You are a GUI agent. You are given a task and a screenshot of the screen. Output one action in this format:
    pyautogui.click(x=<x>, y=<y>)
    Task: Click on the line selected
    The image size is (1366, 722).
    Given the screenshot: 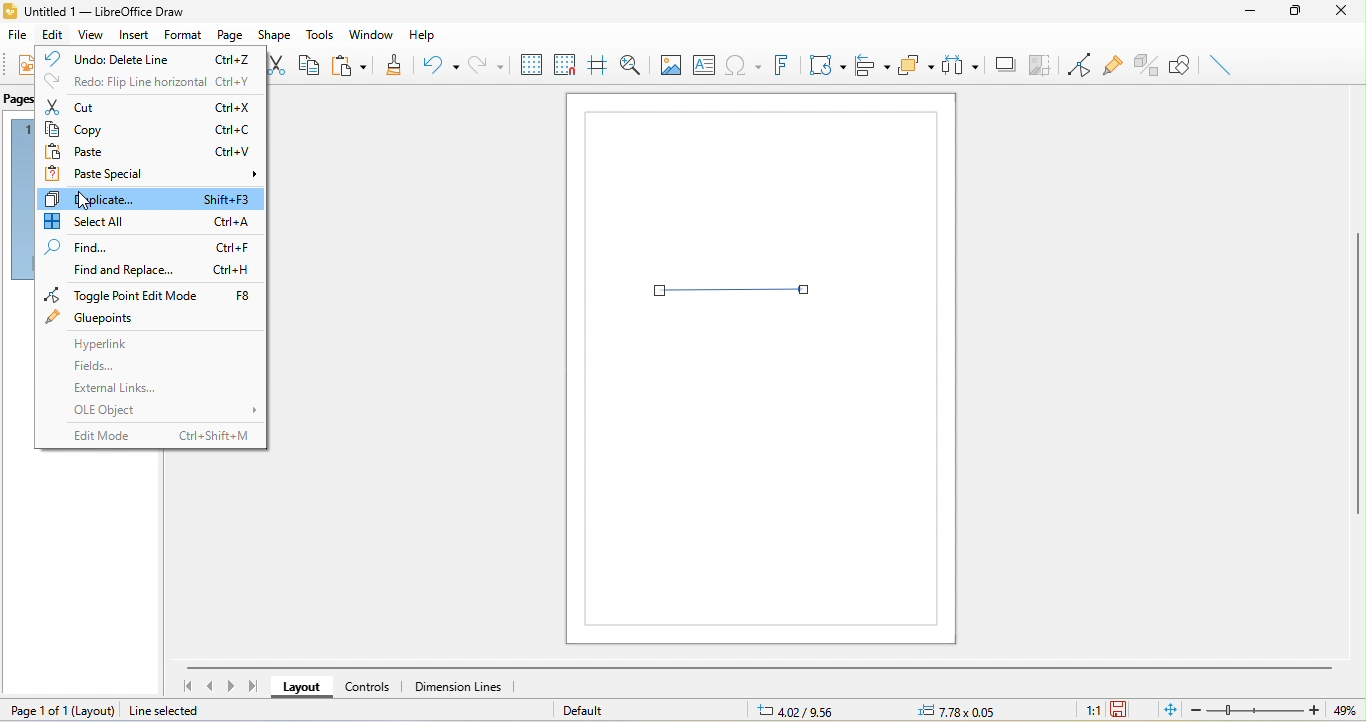 What is the action you would take?
    pyautogui.click(x=178, y=711)
    